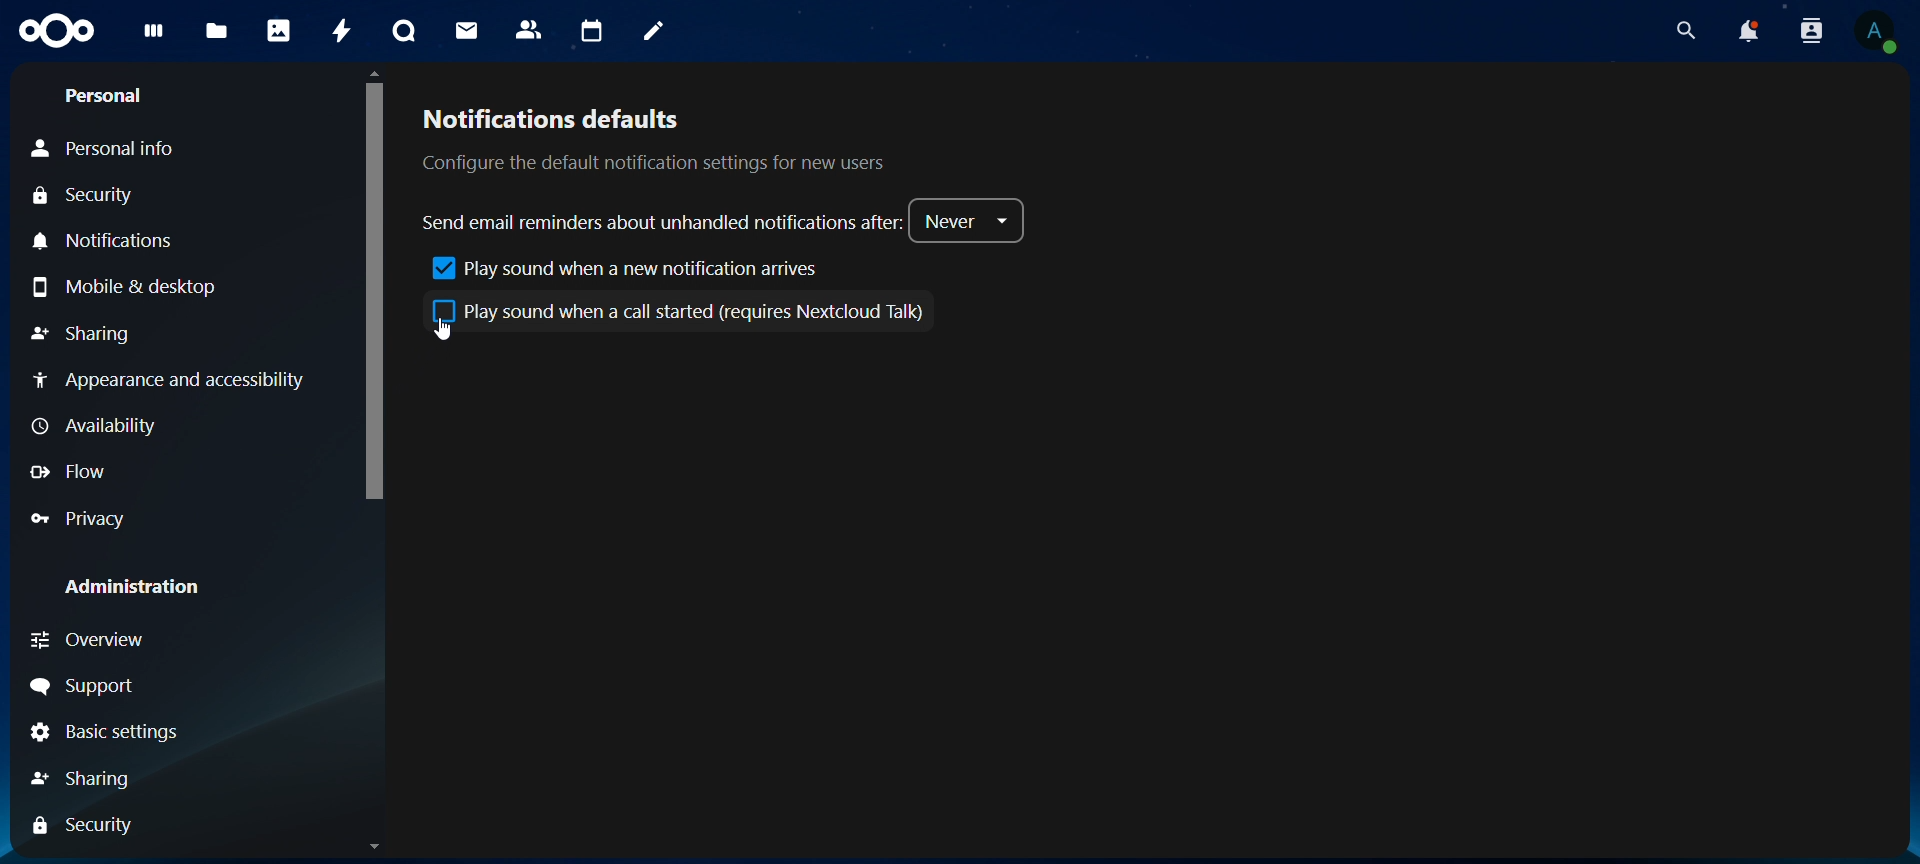  I want to click on Personal, so click(102, 96).